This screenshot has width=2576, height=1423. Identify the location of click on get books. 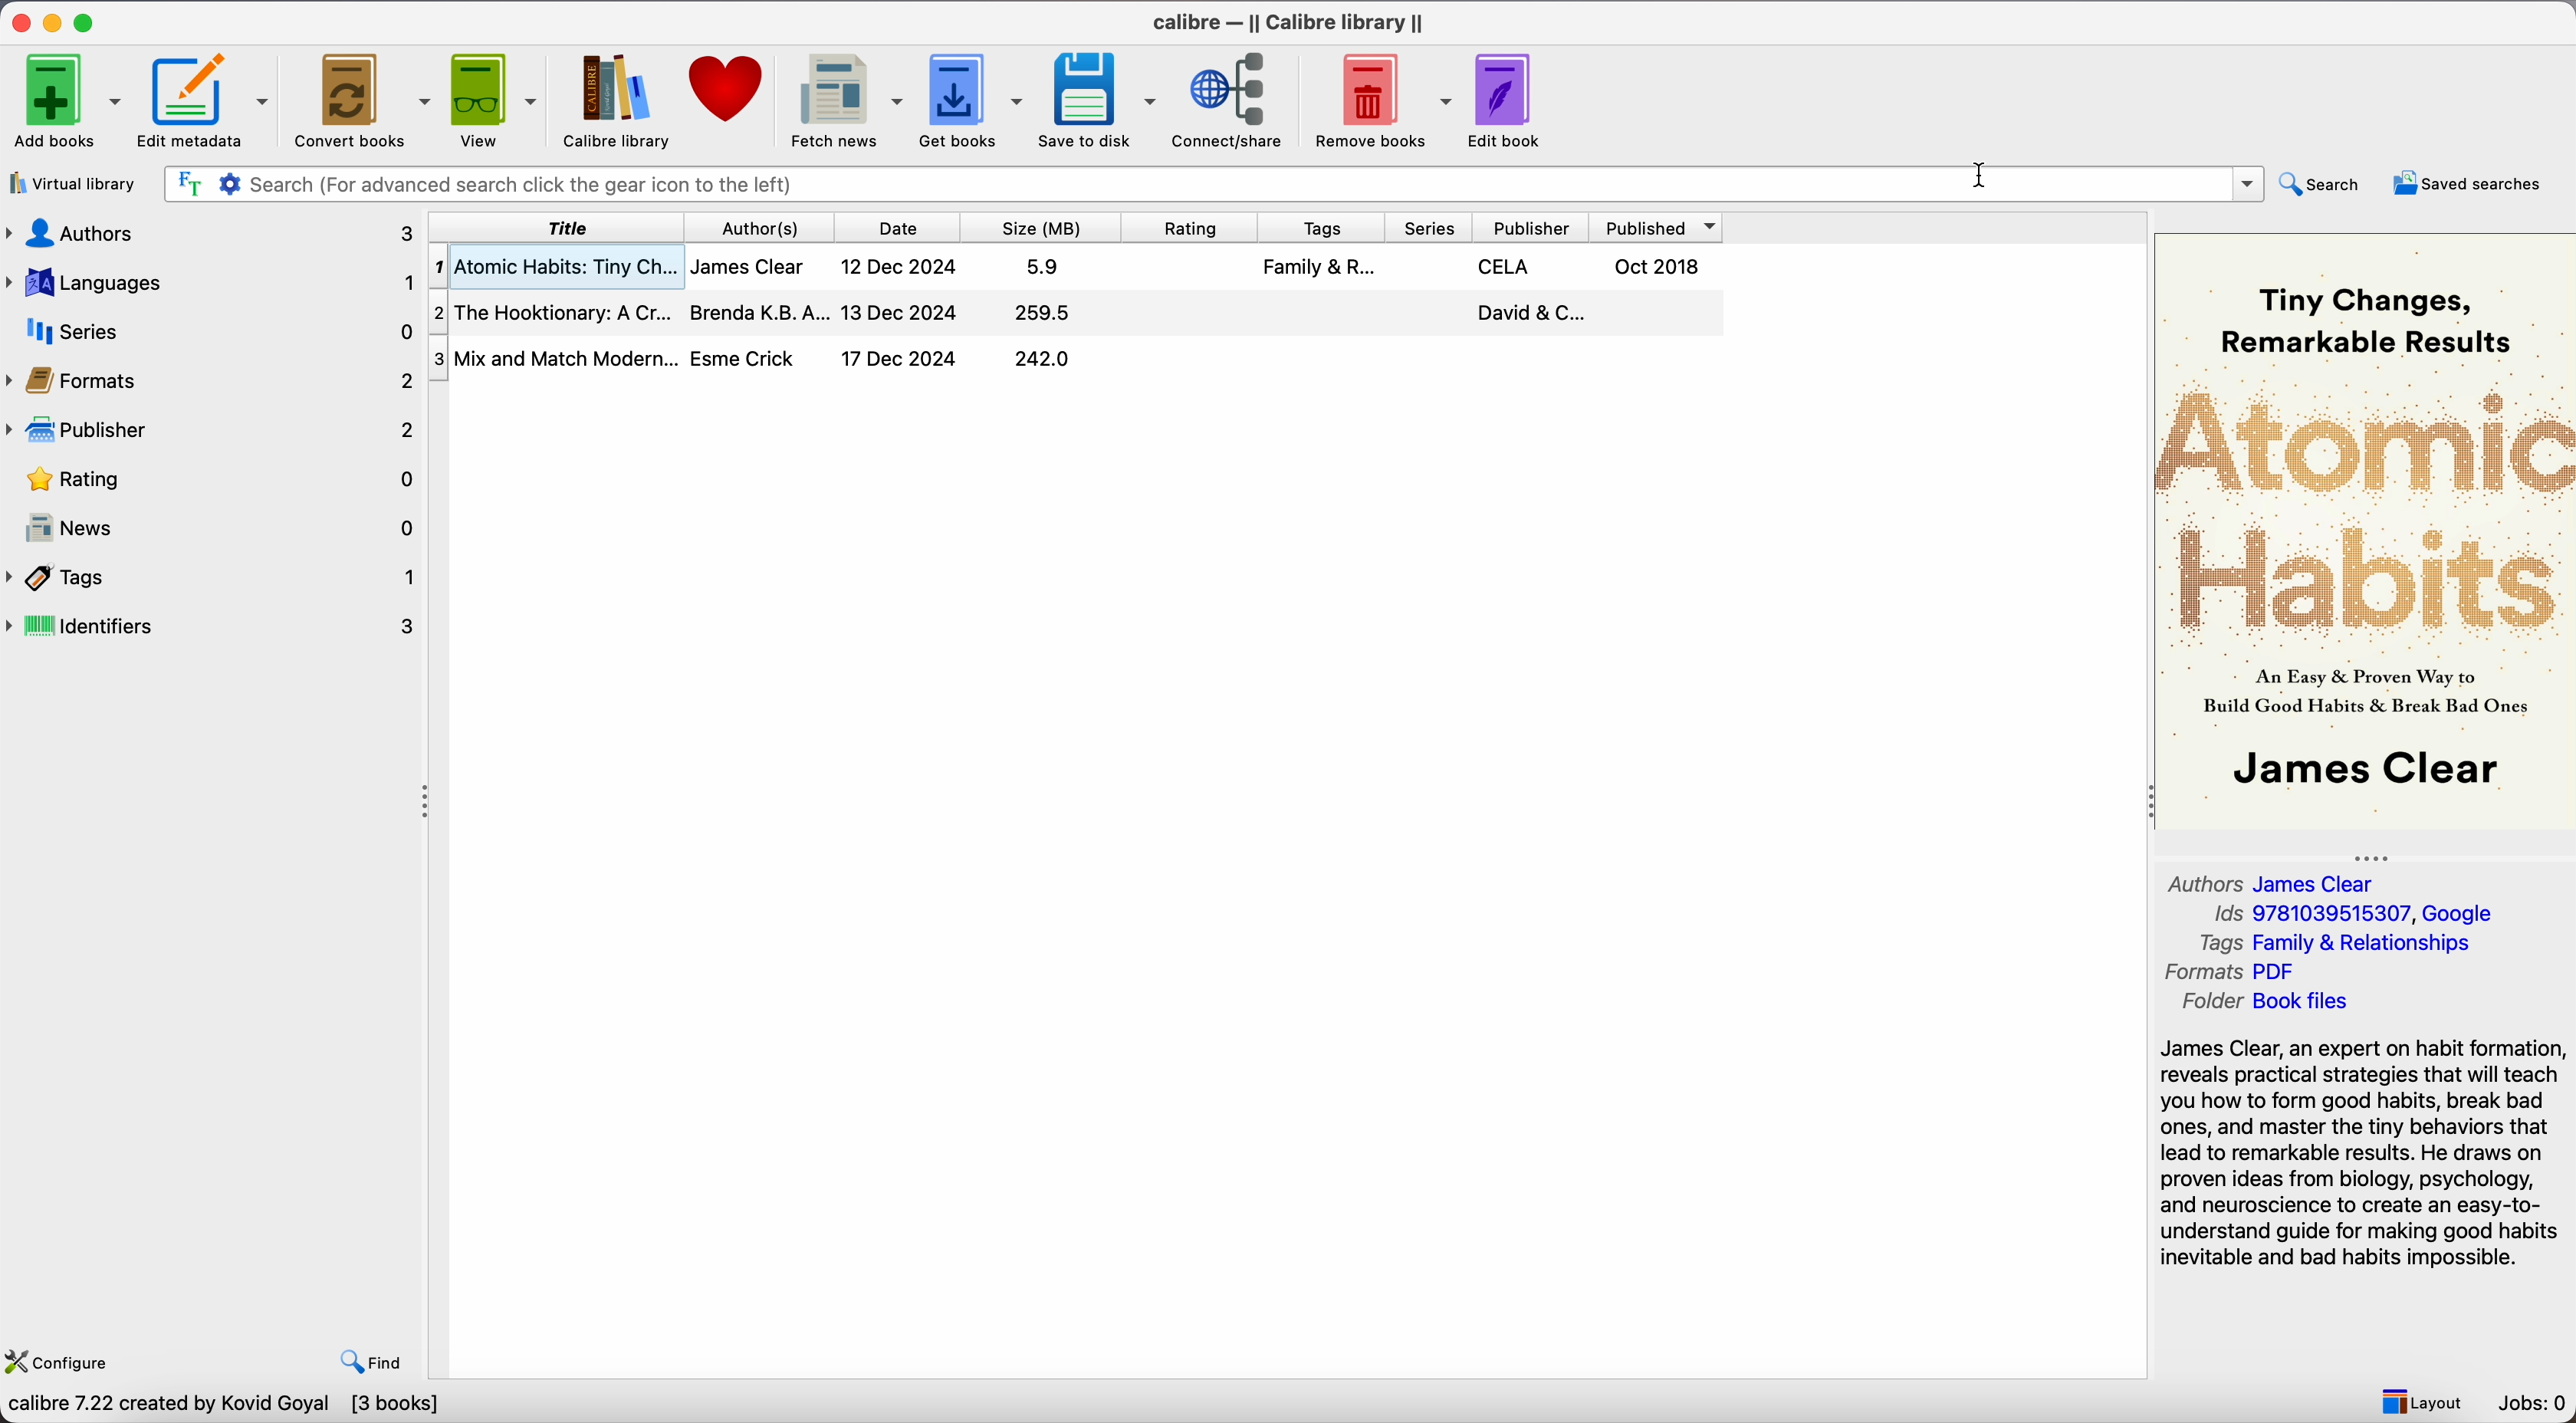
(966, 101).